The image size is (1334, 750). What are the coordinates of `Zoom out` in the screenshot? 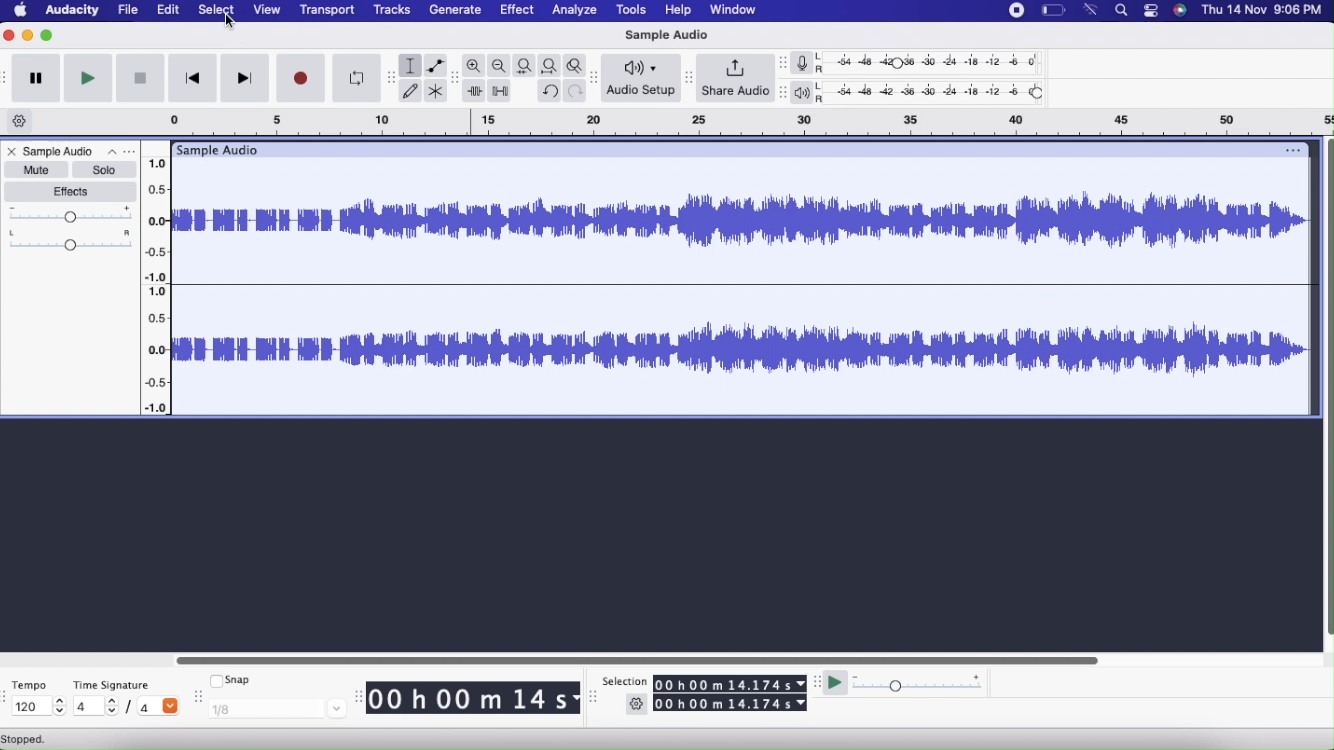 It's located at (500, 66).